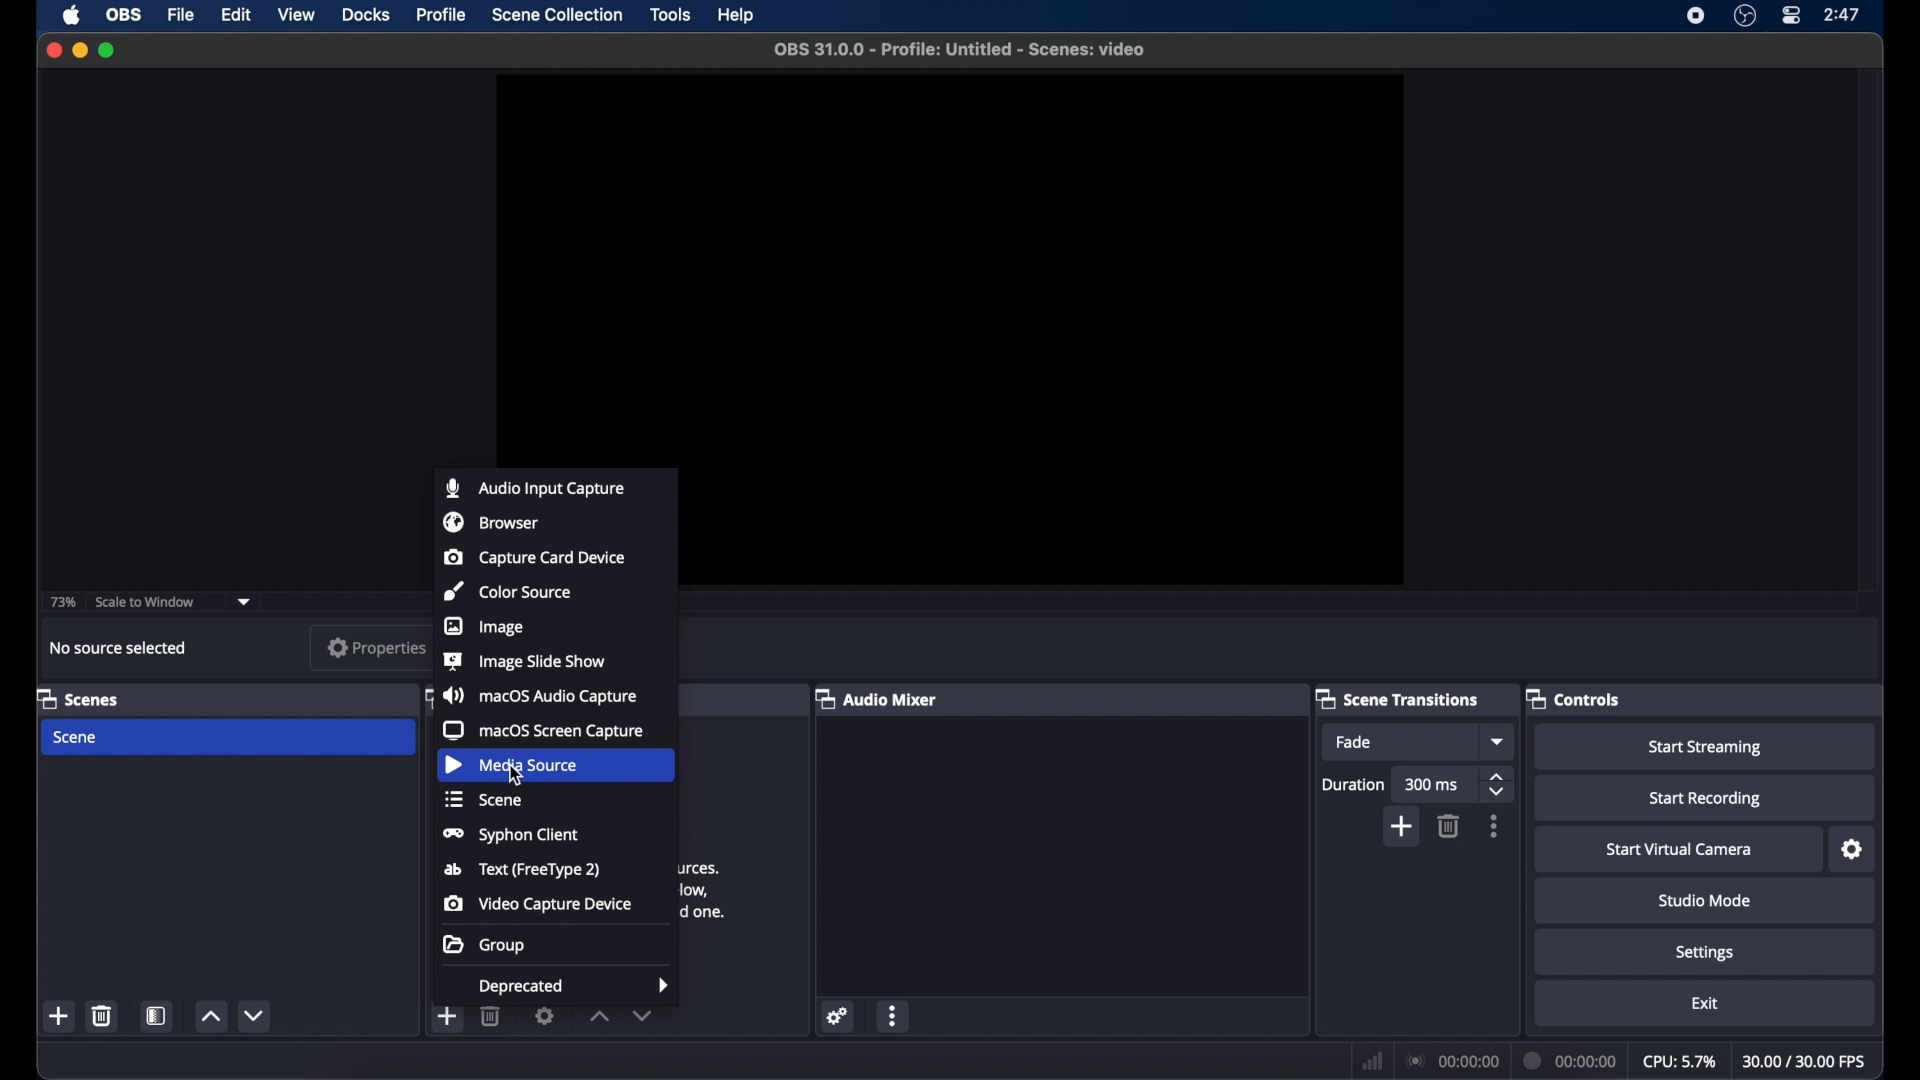 This screenshot has width=1920, height=1080. Describe the element at coordinates (78, 50) in the screenshot. I see `minimize` at that location.